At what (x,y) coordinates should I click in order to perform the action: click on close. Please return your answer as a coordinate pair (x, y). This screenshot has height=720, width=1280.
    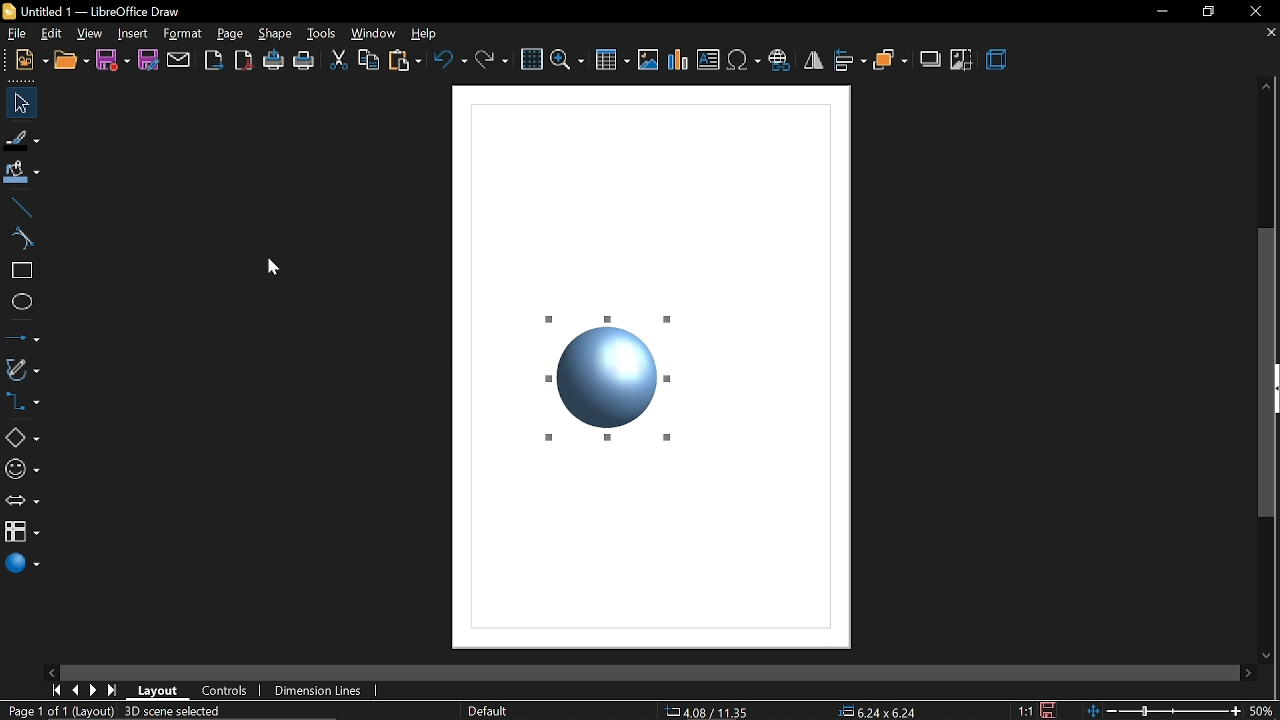
    Looking at the image, I should click on (1253, 11).